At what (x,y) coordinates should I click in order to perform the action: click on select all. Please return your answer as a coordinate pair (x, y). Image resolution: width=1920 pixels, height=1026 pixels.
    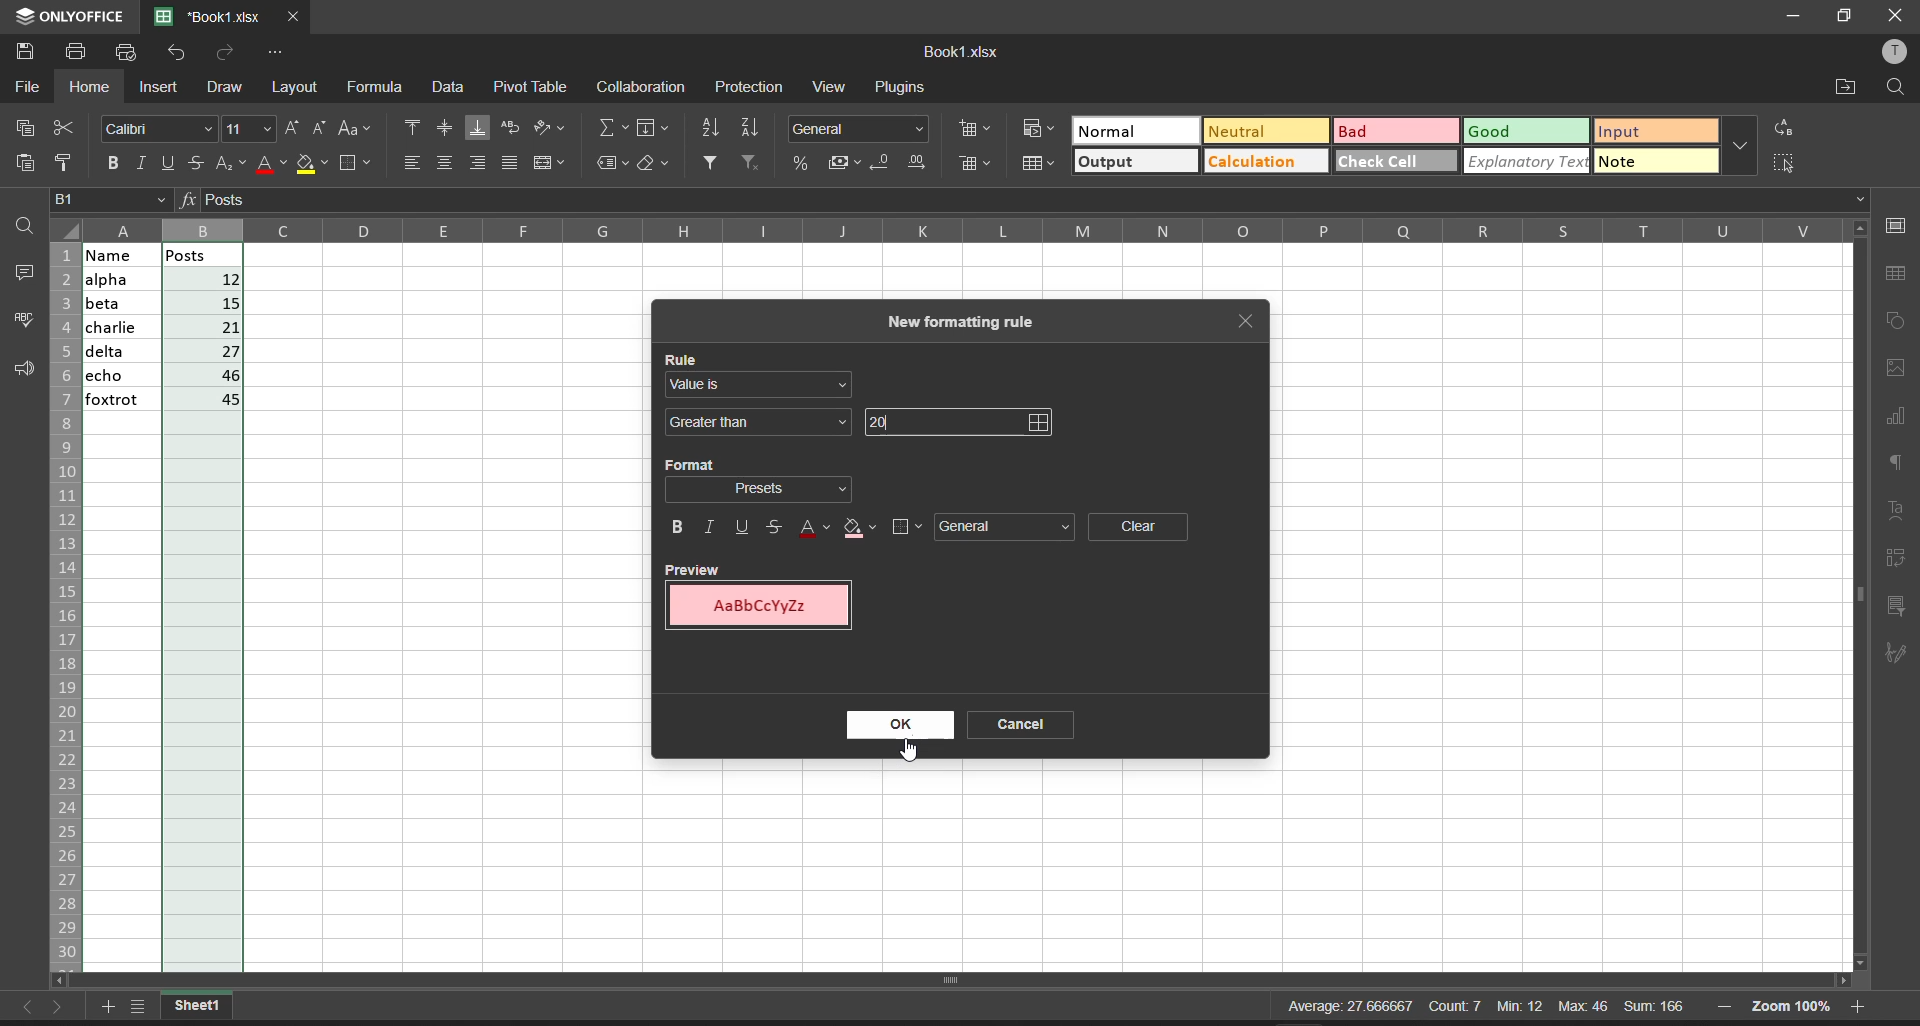
    Looking at the image, I should click on (73, 231).